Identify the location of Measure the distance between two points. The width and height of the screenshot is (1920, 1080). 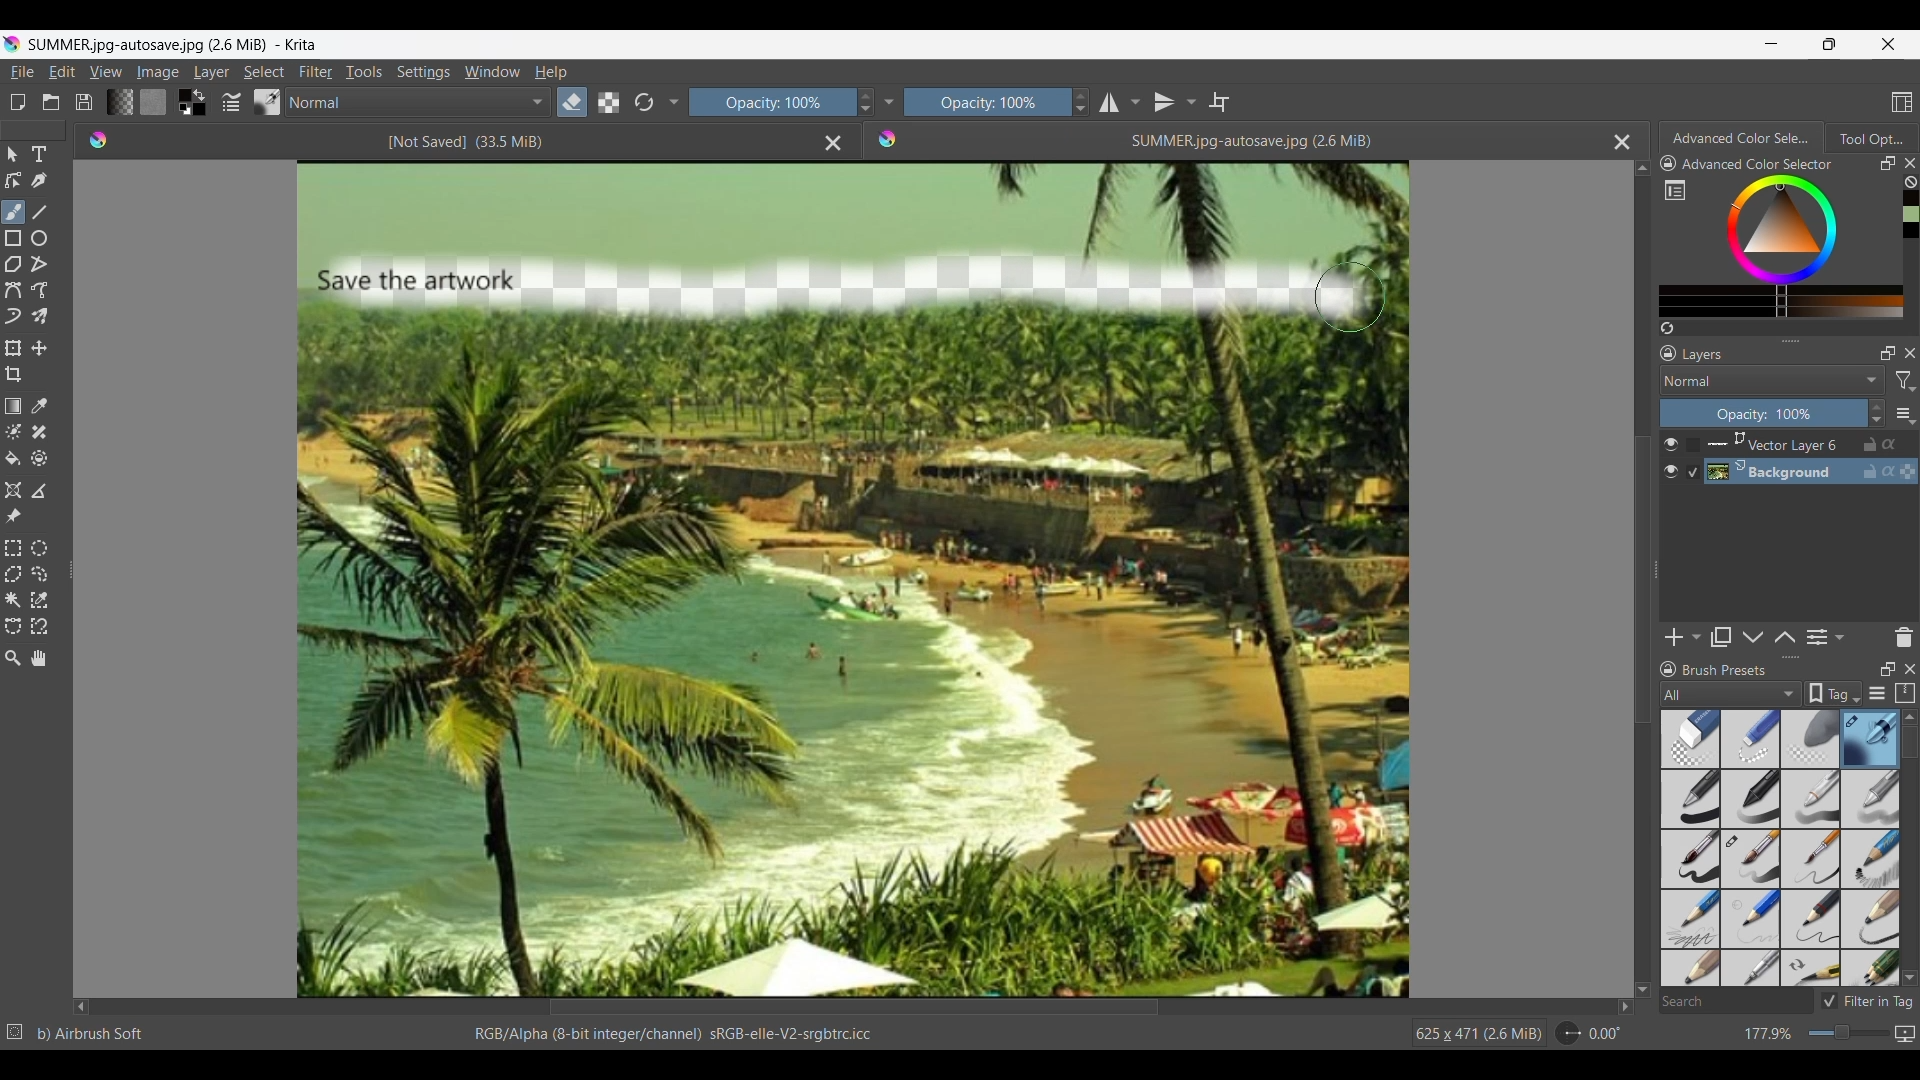
(39, 491).